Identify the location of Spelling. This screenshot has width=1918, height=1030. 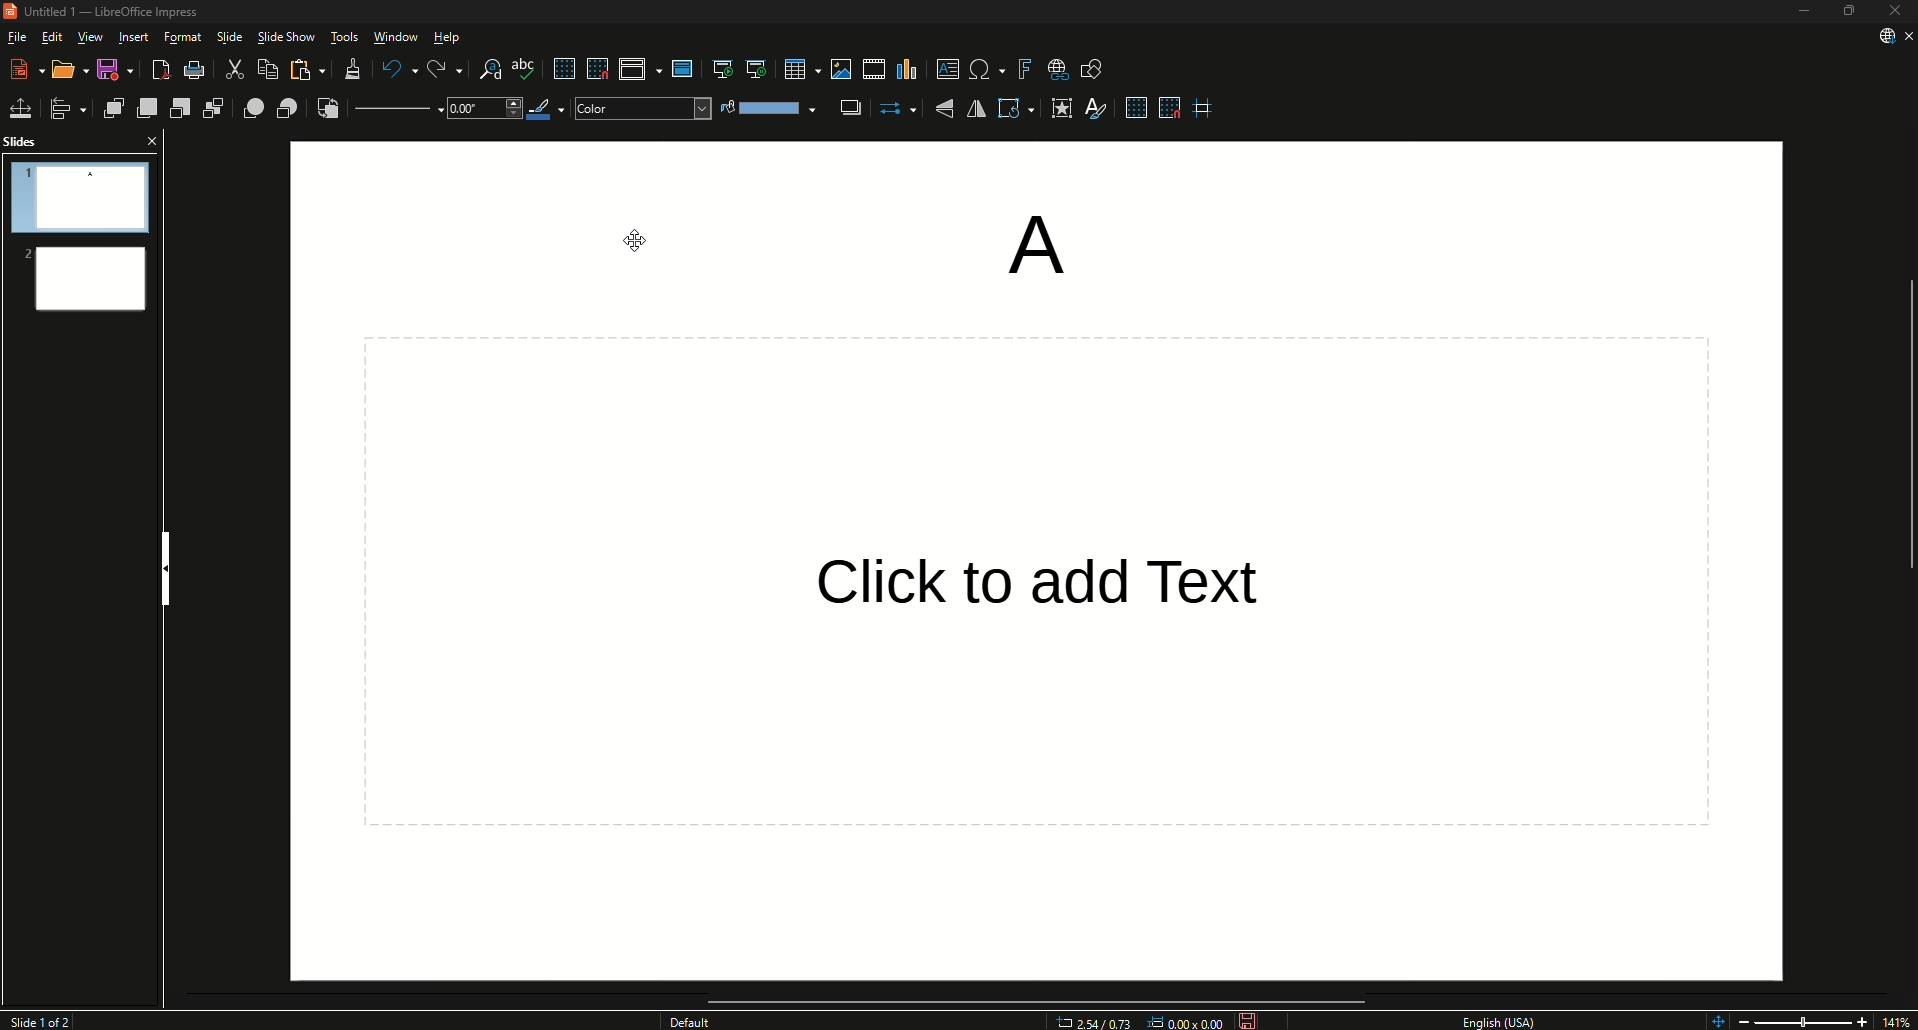
(523, 69).